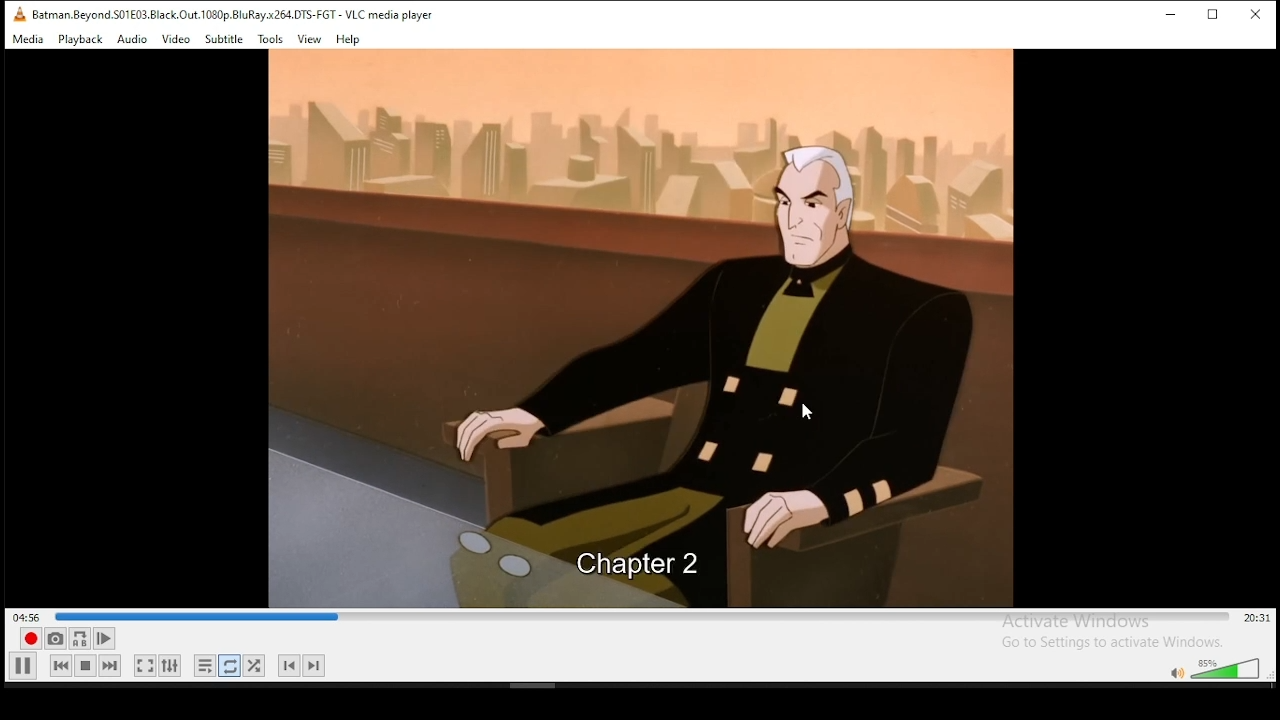  What do you see at coordinates (651, 563) in the screenshot?
I see `` at bounding box center [651, 563].